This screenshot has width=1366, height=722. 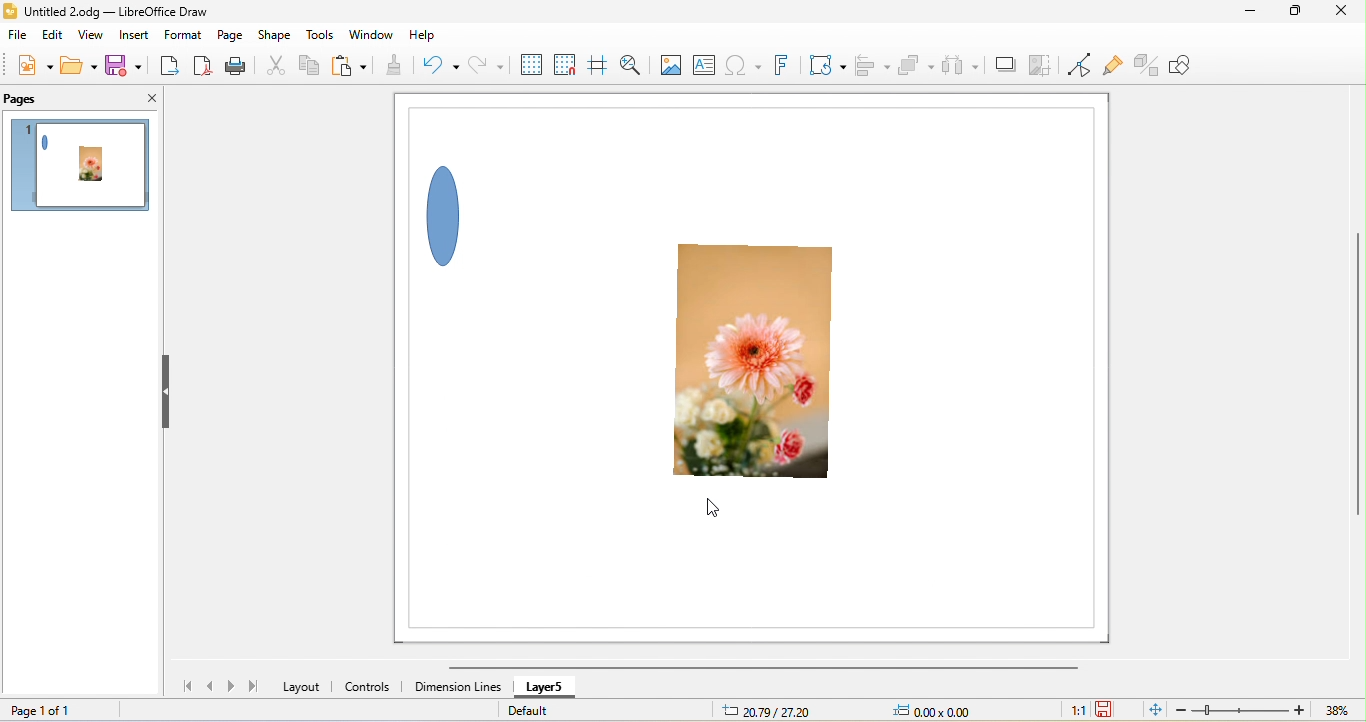 What do you see at coordinates (321, 36) in the screenshot?
I see `tools` at bounding box center [321, 36].